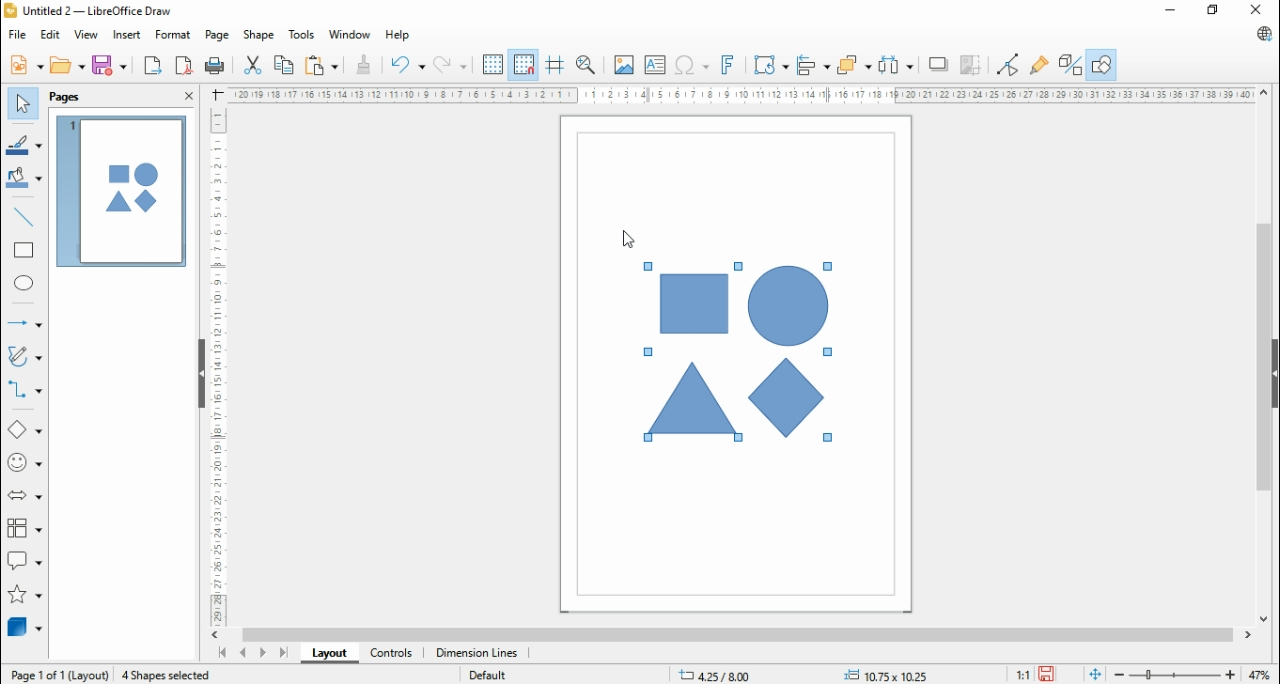 The height and width of the screenshot is (684, 1280). What do you see at coordinates (187, 94) in the screenshot?
I see `close pane` at bounding box center [187, 94].